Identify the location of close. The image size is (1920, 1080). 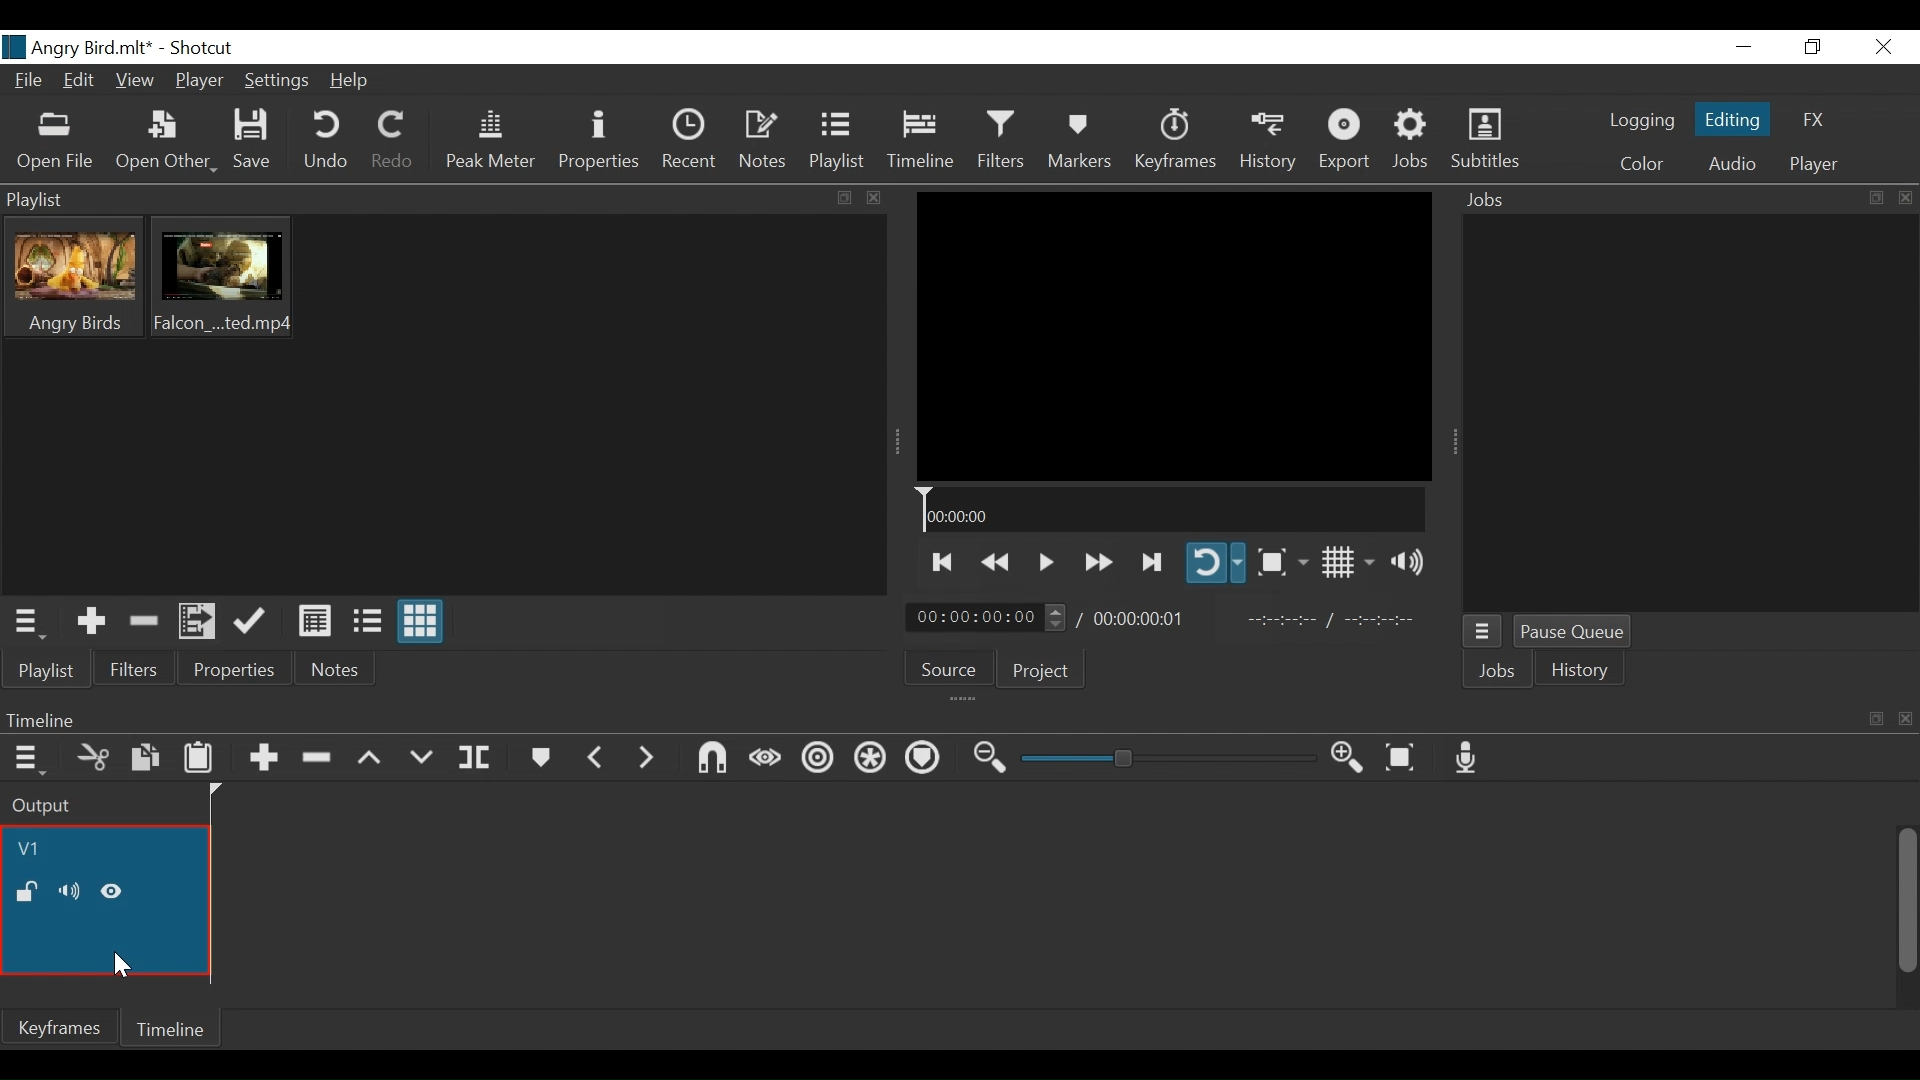
(1907, 198).